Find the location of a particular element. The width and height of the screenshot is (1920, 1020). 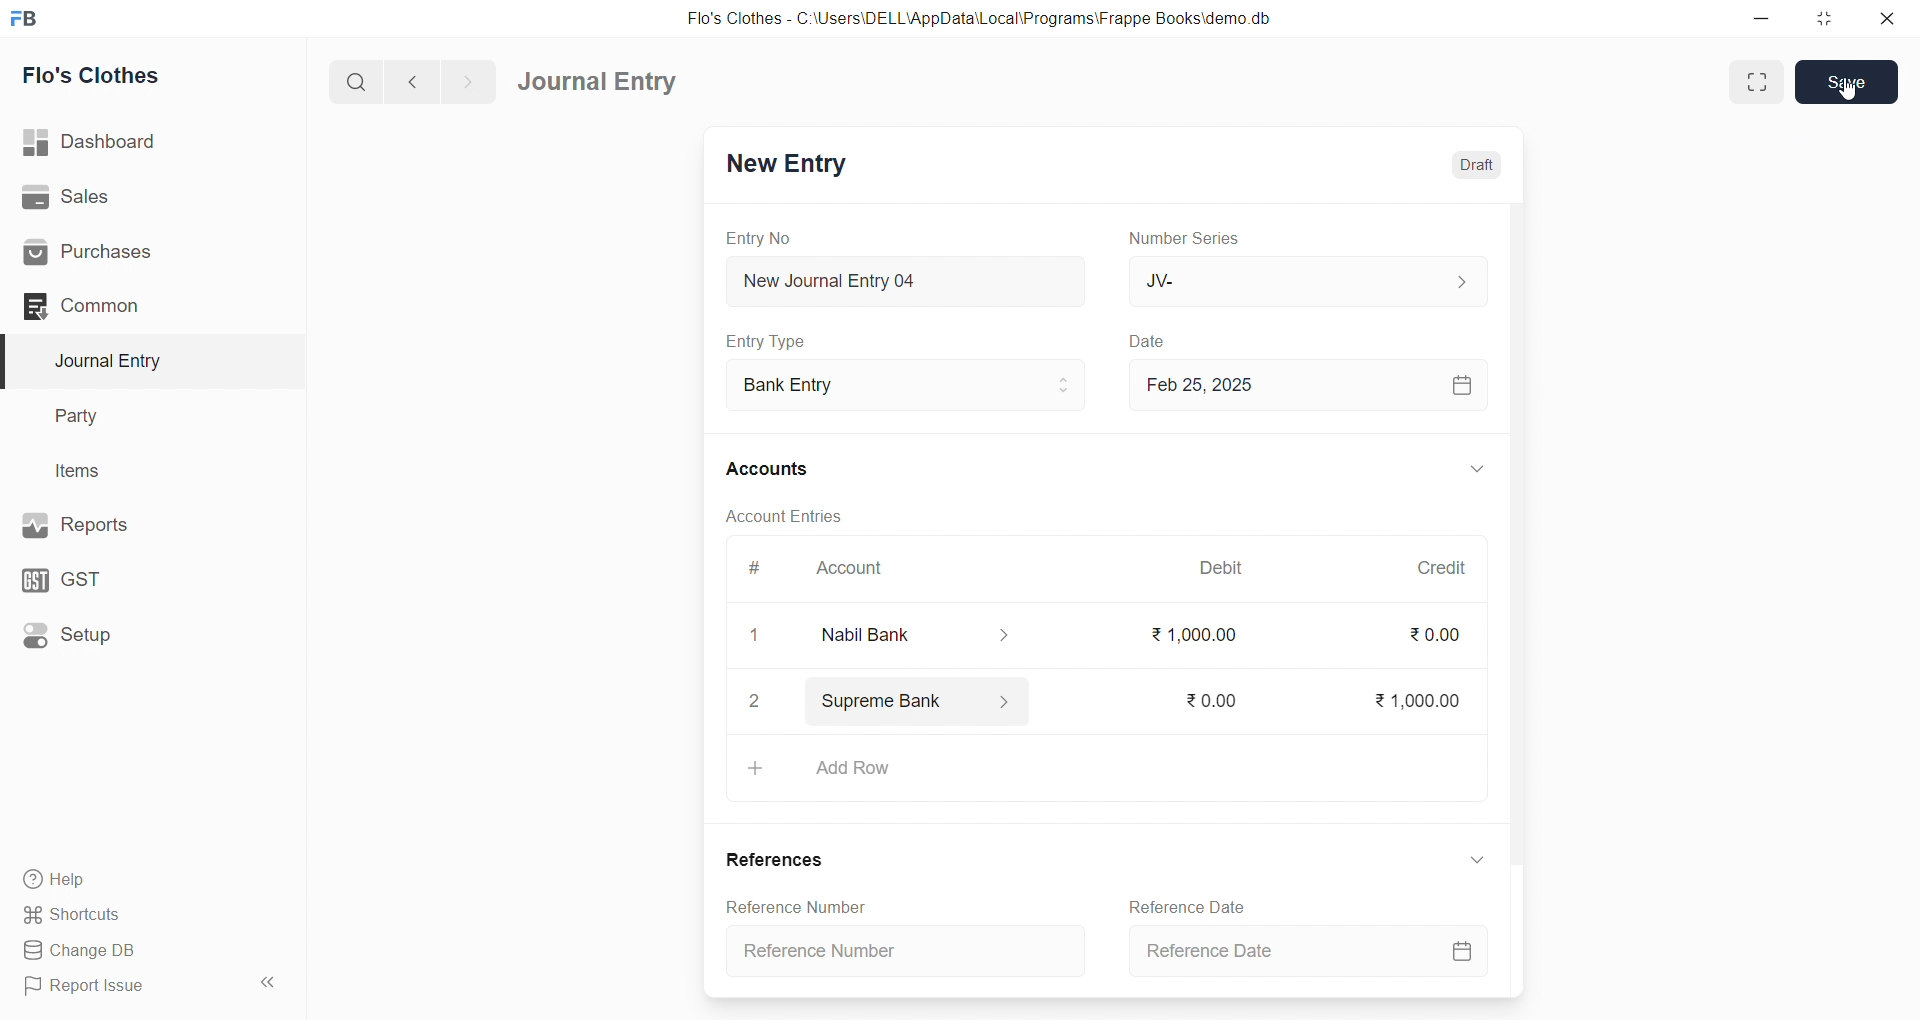

close is located at coordinates (1879, 18).